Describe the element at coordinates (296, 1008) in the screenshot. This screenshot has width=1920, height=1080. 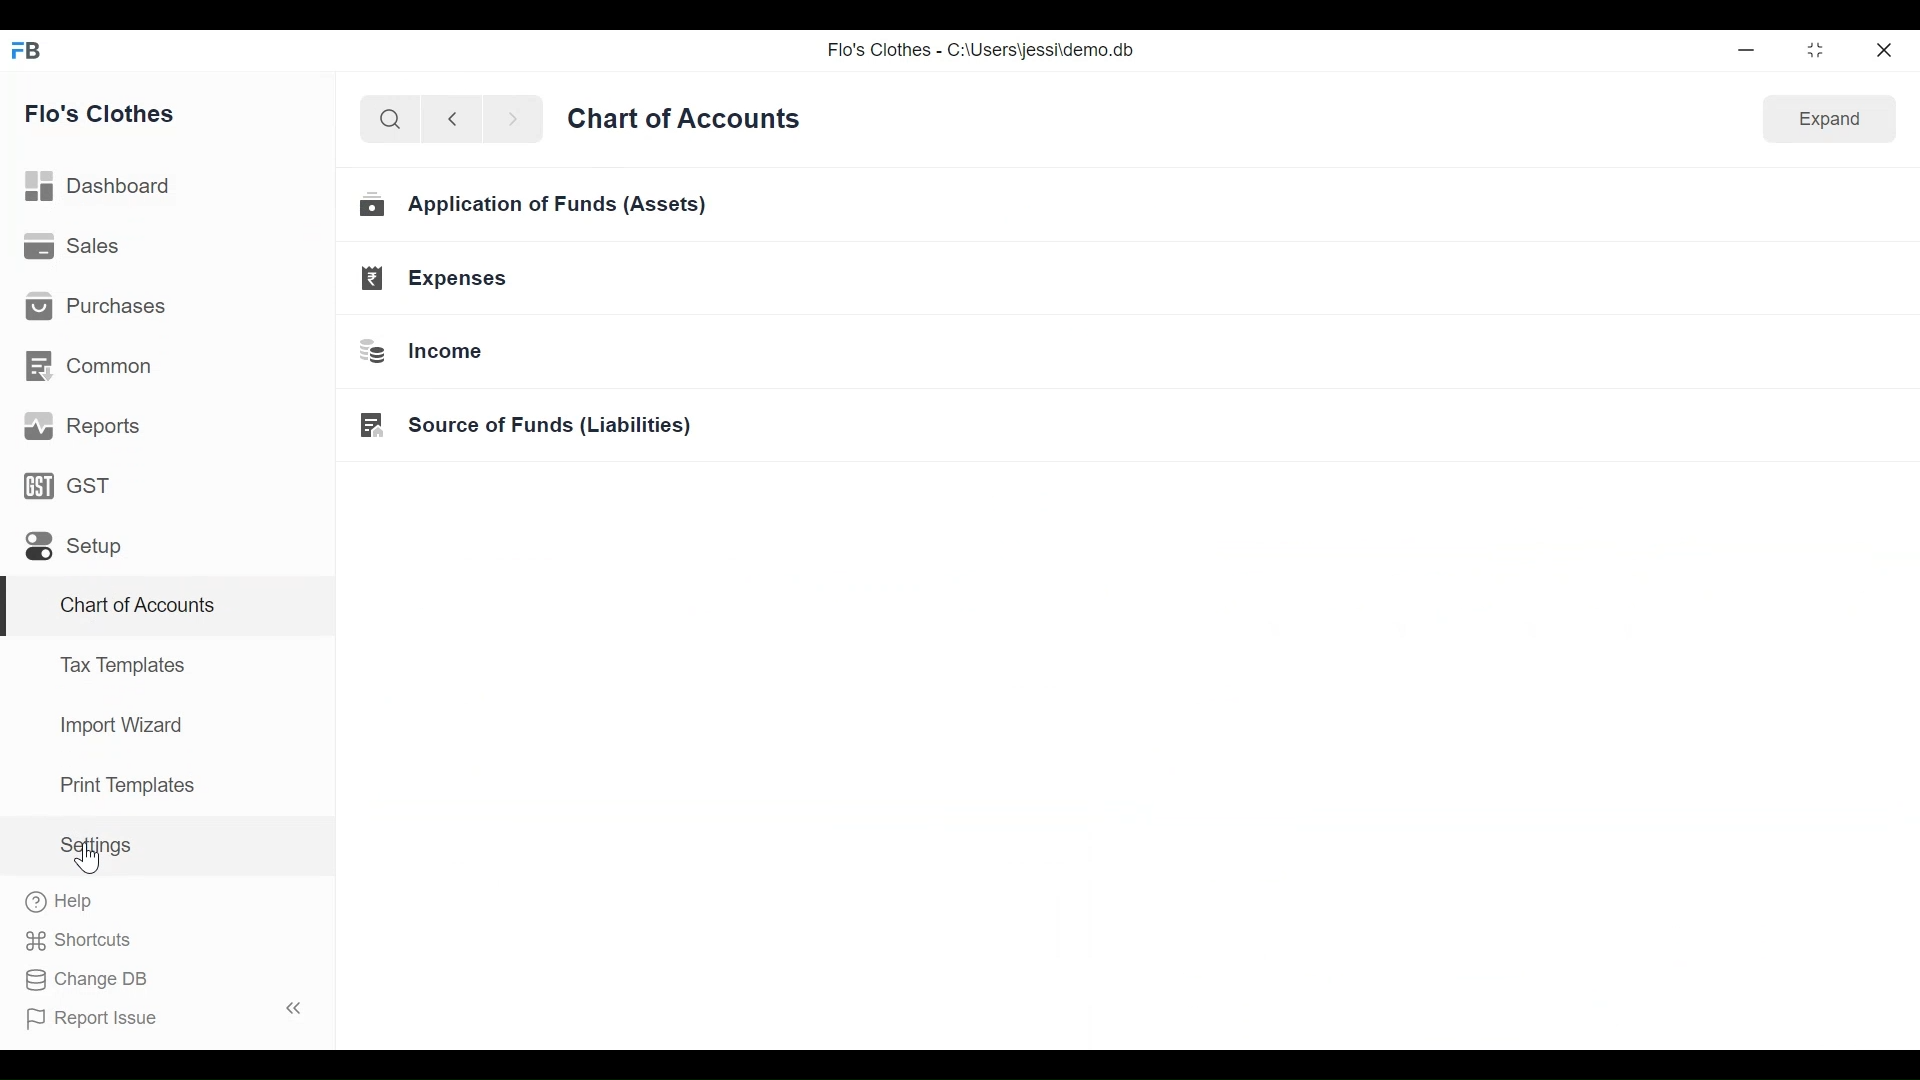
I see `toggle sidebar` at that location.